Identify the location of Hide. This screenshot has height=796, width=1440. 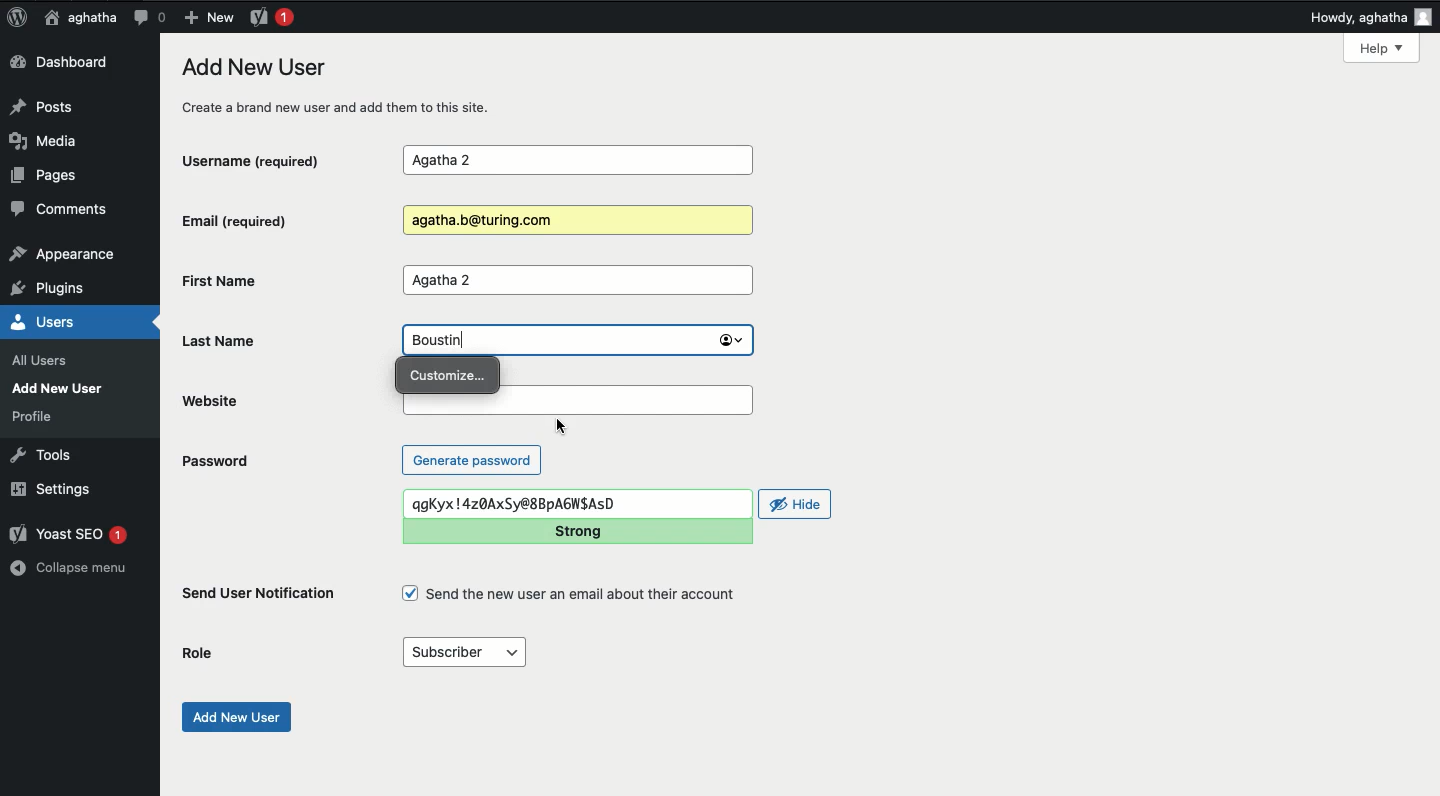
(796, 504).